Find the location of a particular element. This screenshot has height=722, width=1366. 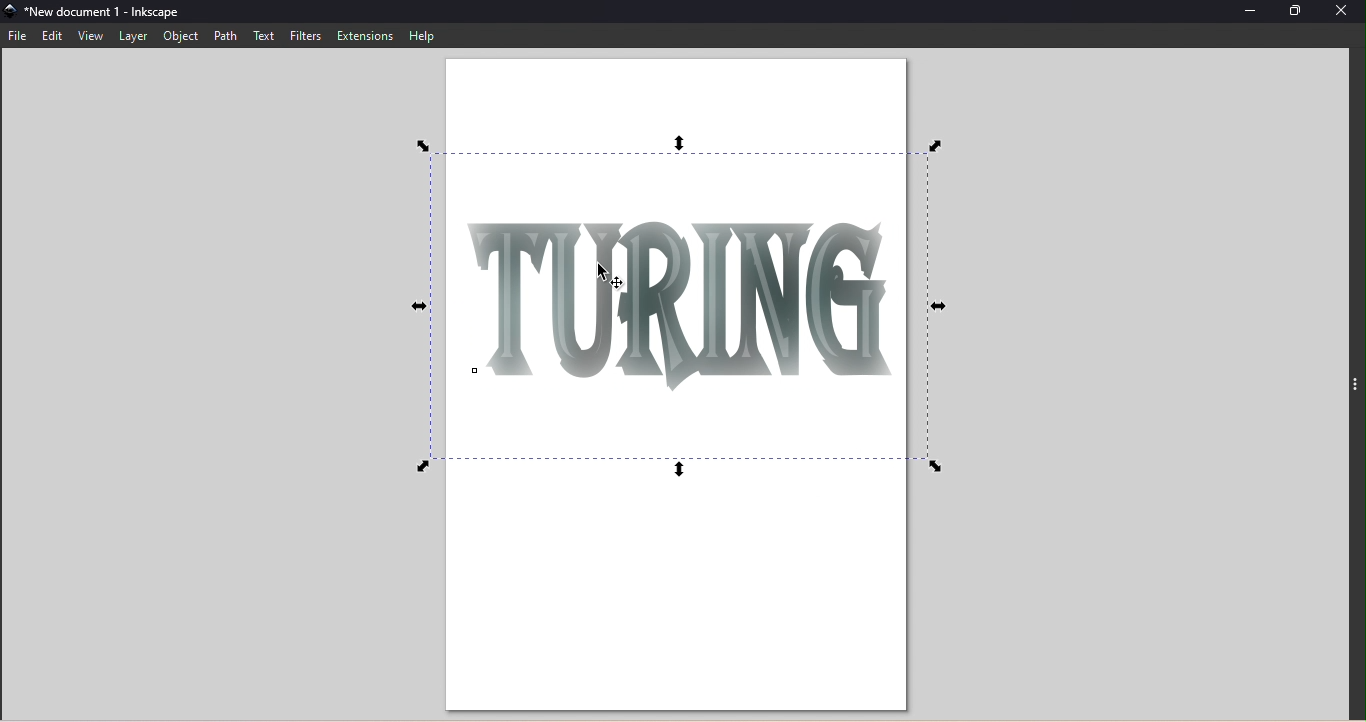

Path is located at coordinates (228, 36).